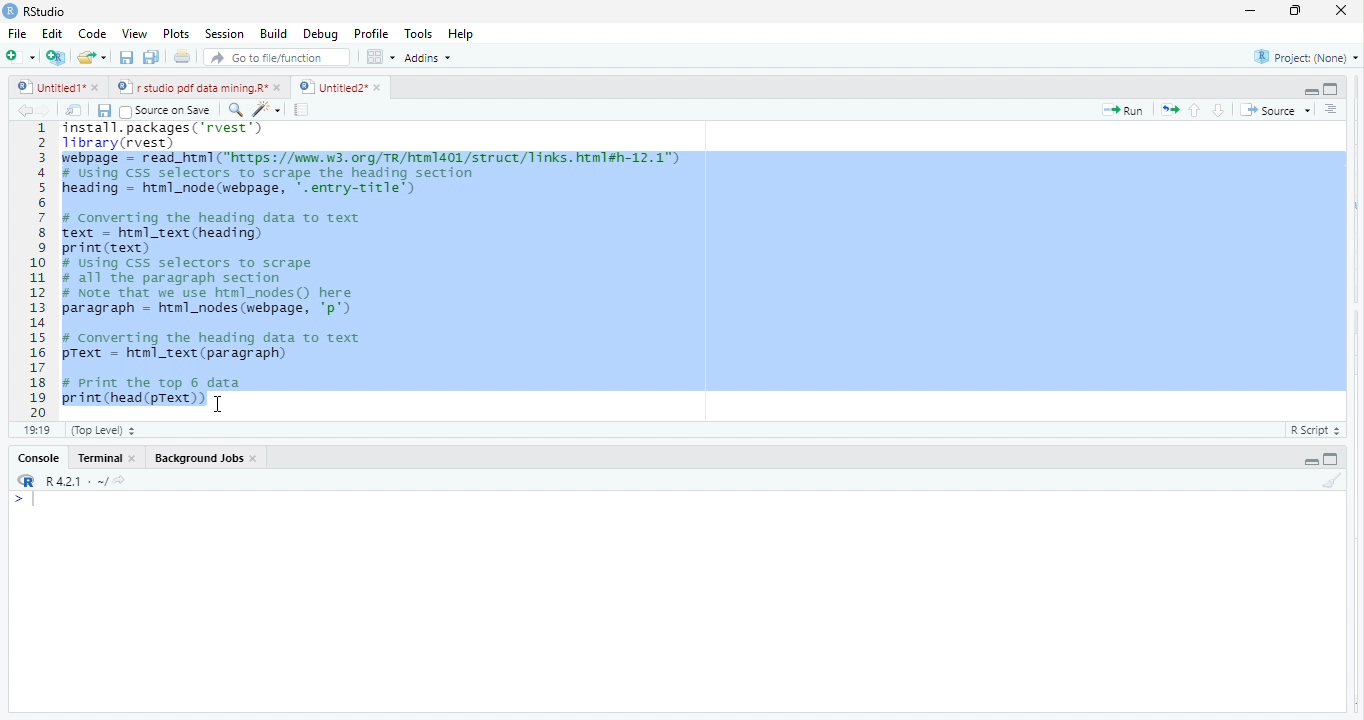 This screenshot has height=720, width=1364. What do you see at coordinates (53, 33) in the screenshot?
I see `Edit` at bounding box center [53, 33].